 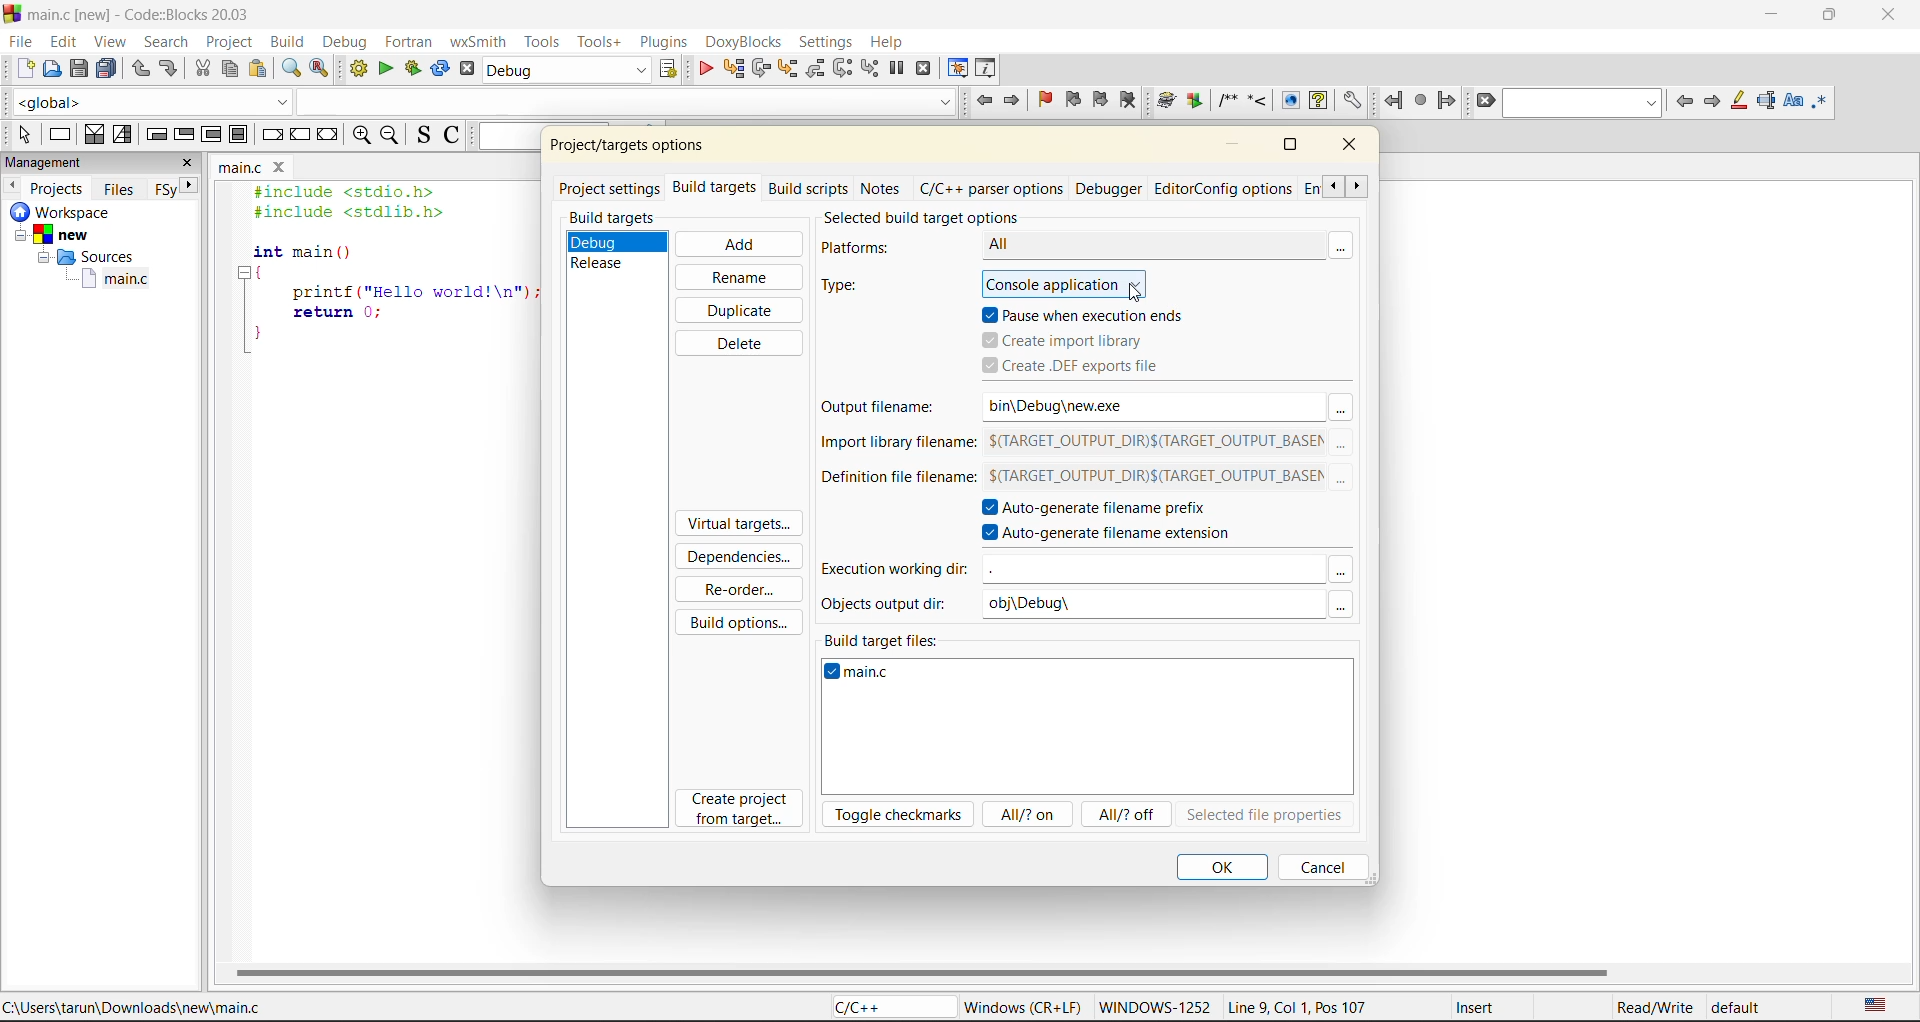 What do you see at coordinates (425, 136) in the screenshot?
I see `toggle source` at bounding box center [425, 136].